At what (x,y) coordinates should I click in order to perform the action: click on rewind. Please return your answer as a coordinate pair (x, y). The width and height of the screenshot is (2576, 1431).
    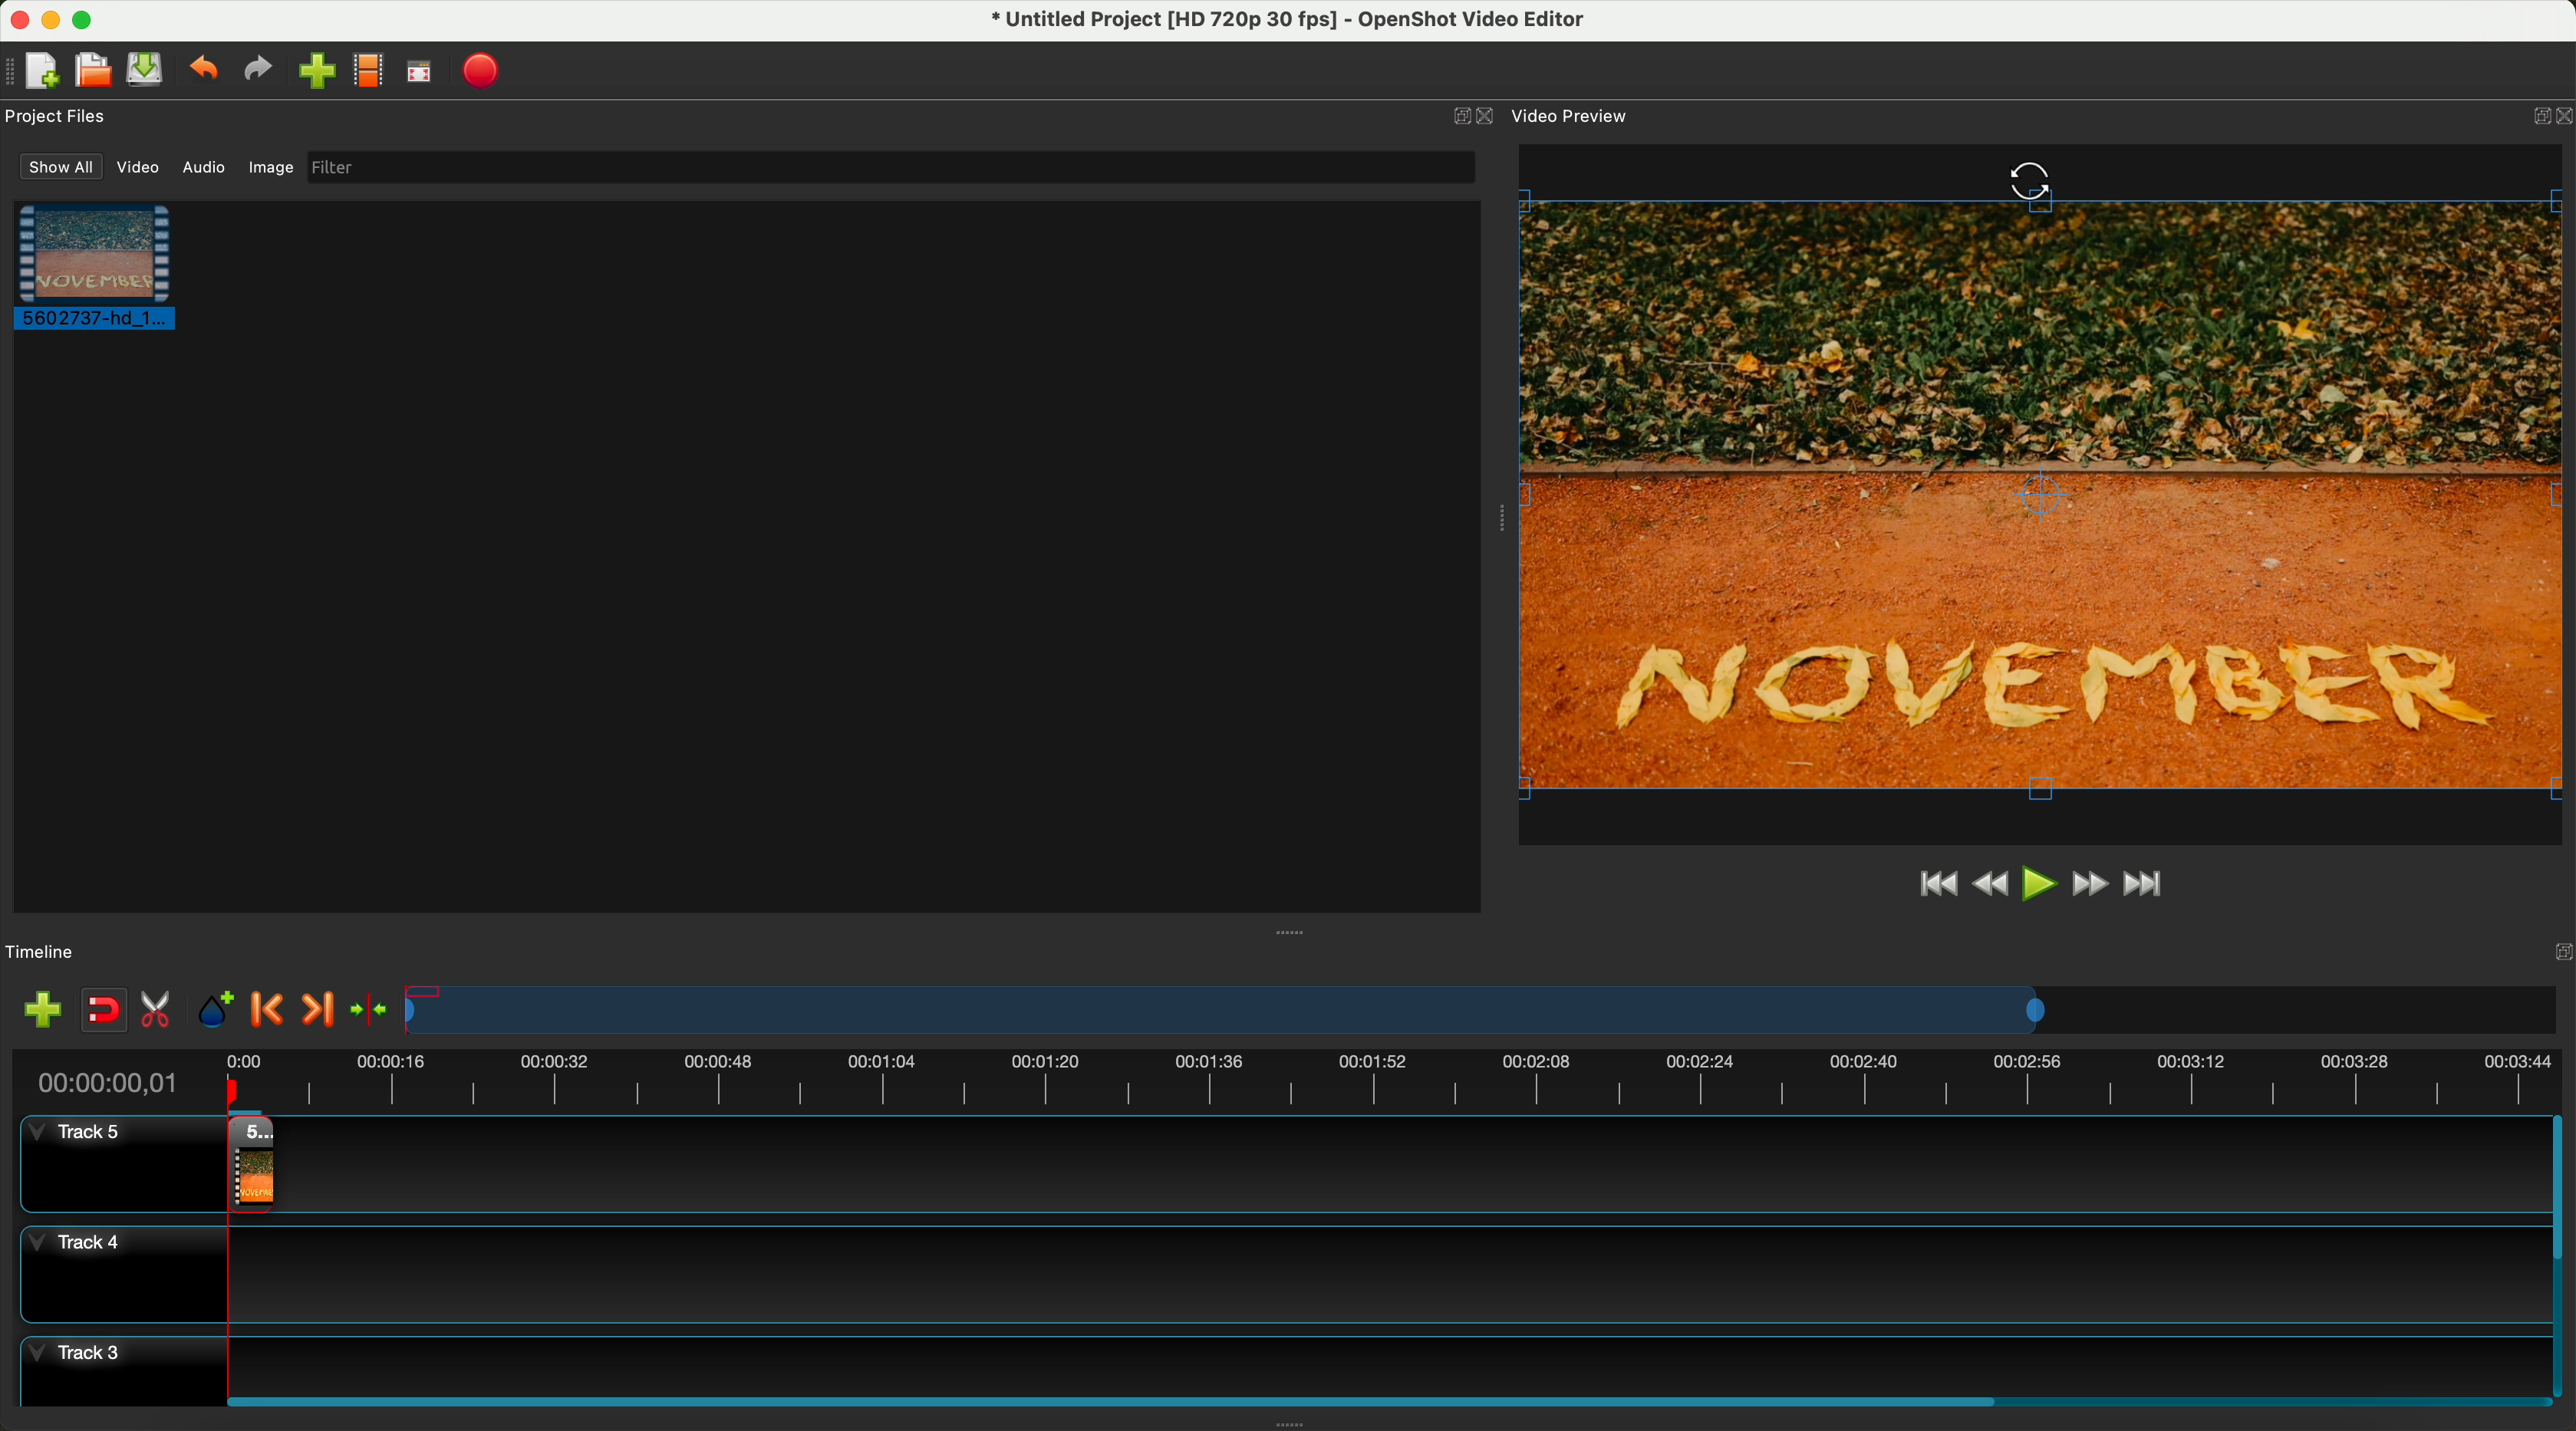
    Looking at the image, I should click on (1987, 888).